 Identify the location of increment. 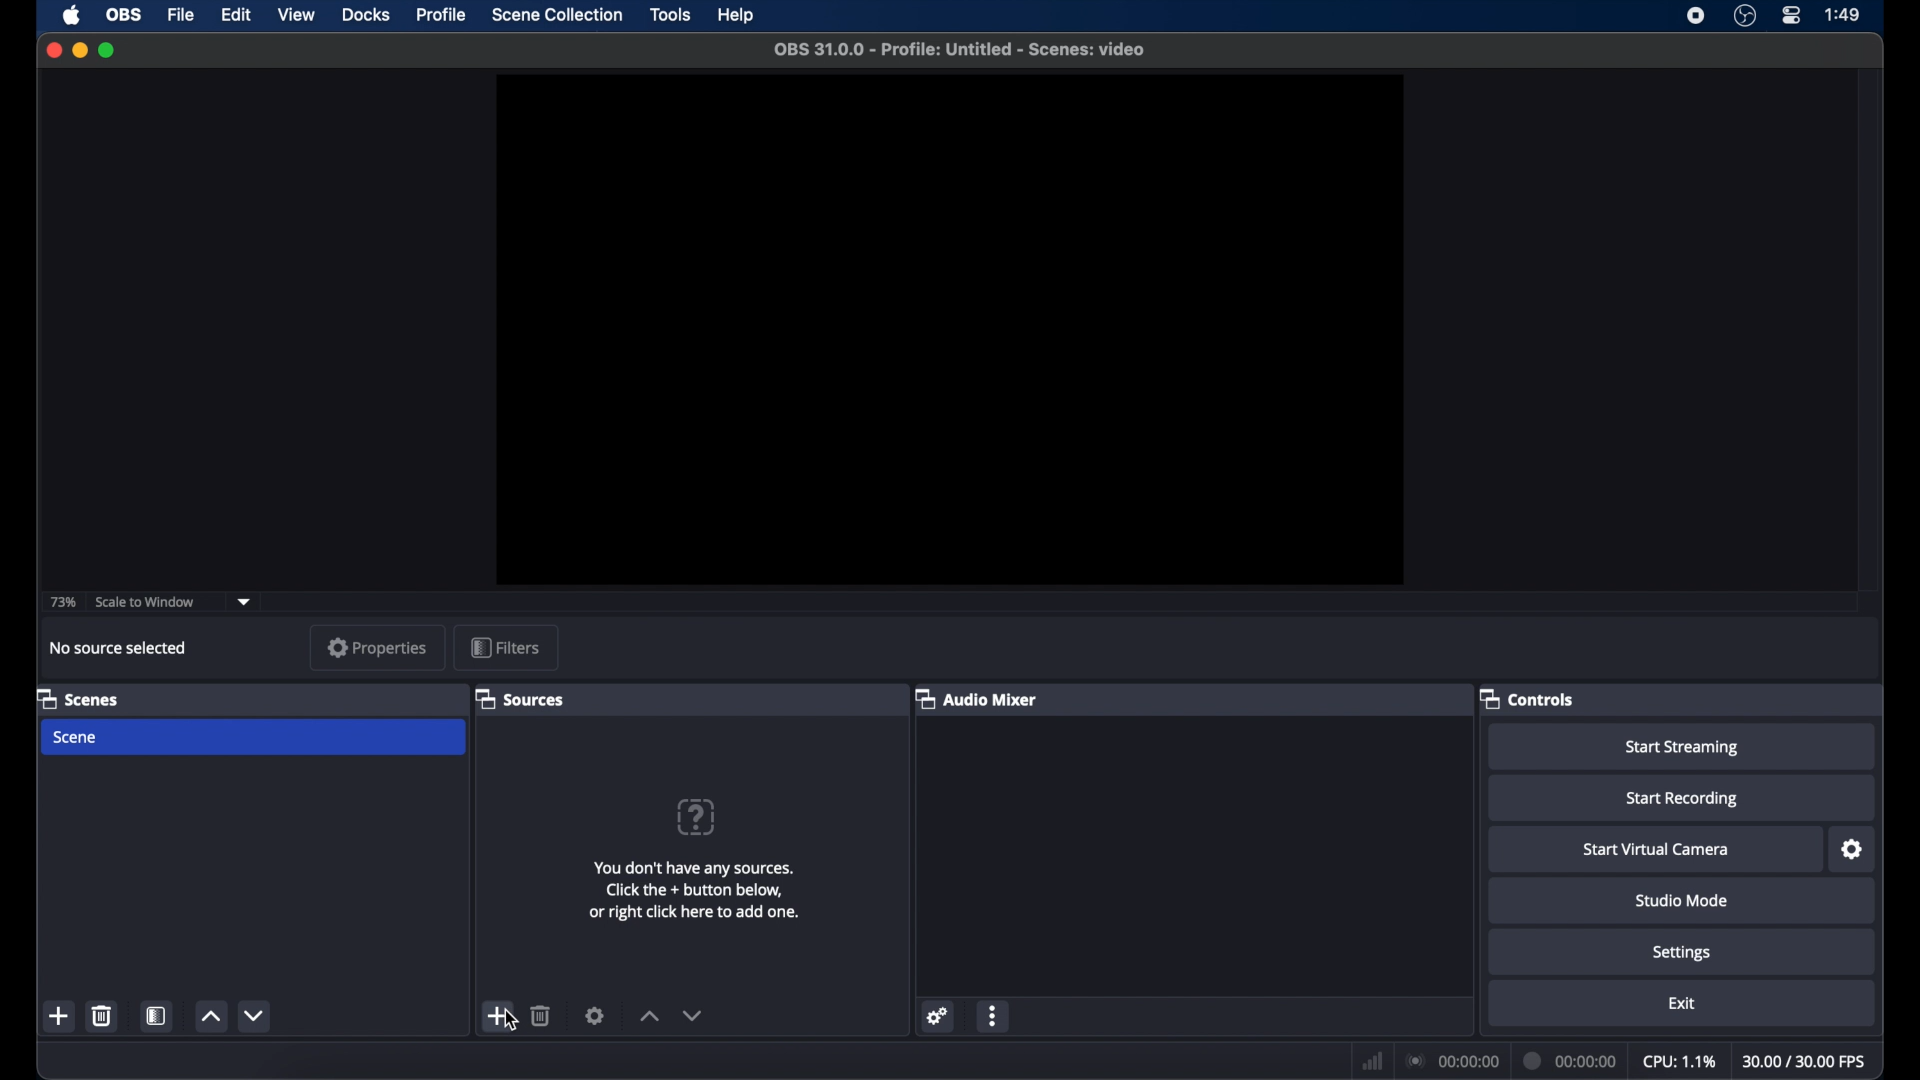
(211, 1015).